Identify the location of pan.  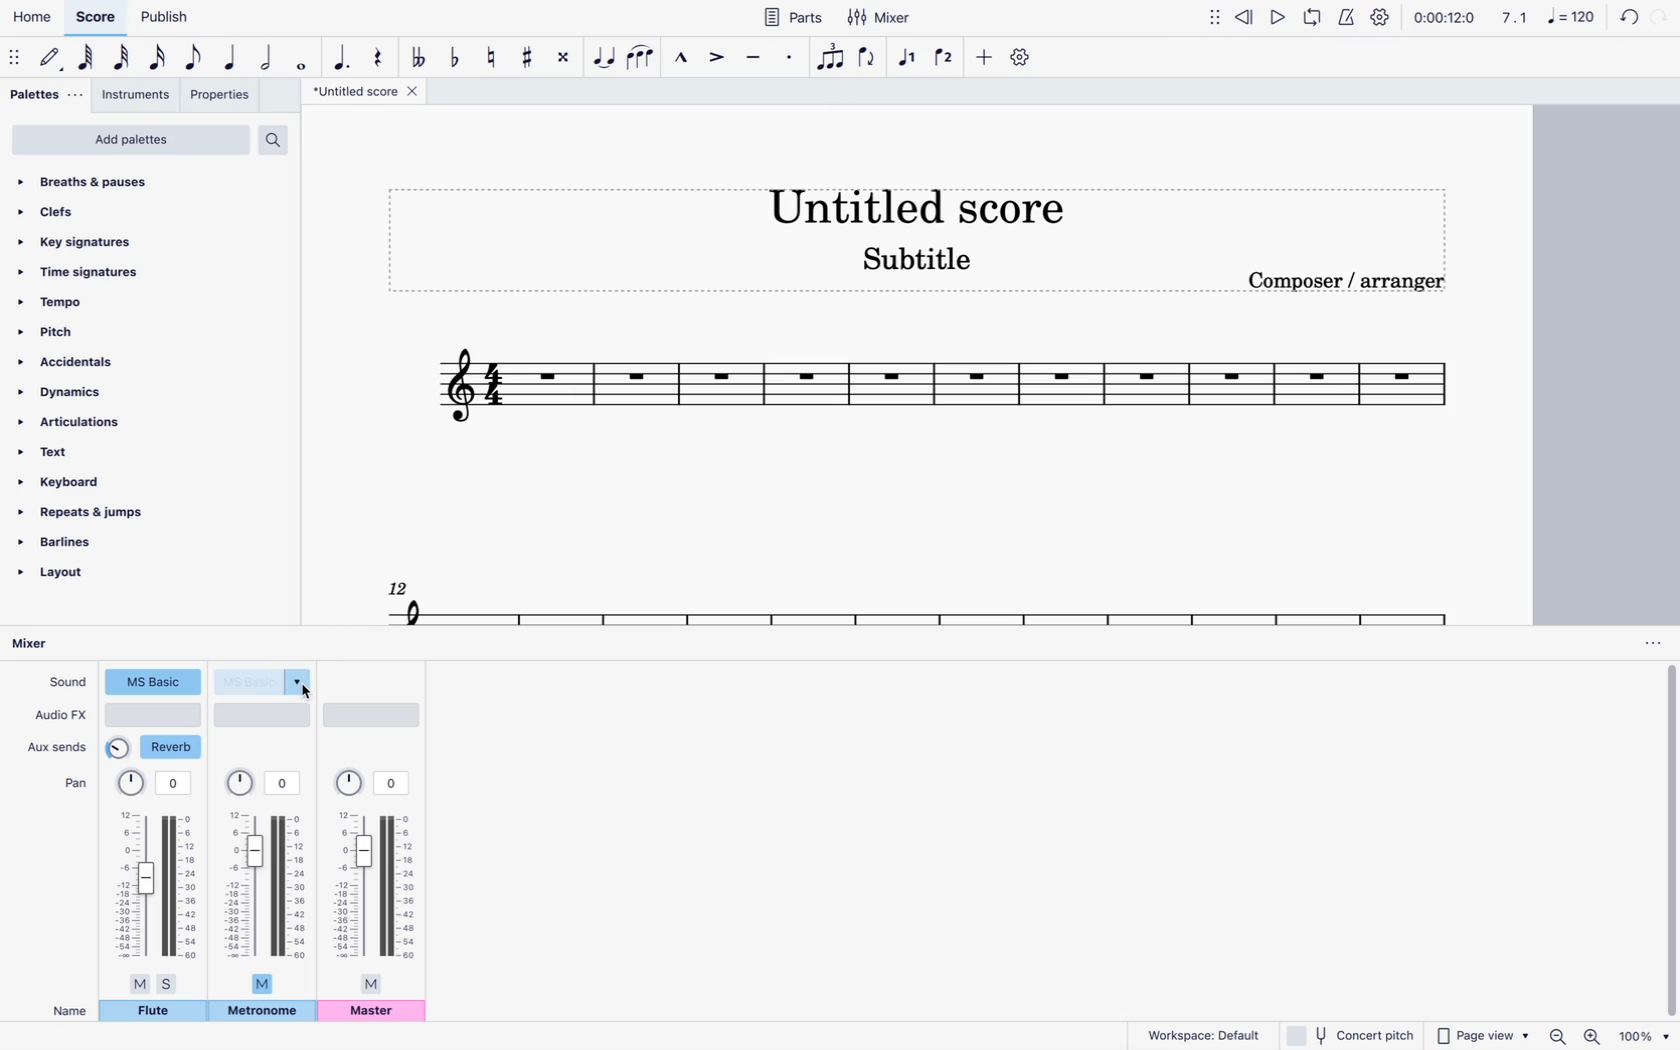
(72, 784).